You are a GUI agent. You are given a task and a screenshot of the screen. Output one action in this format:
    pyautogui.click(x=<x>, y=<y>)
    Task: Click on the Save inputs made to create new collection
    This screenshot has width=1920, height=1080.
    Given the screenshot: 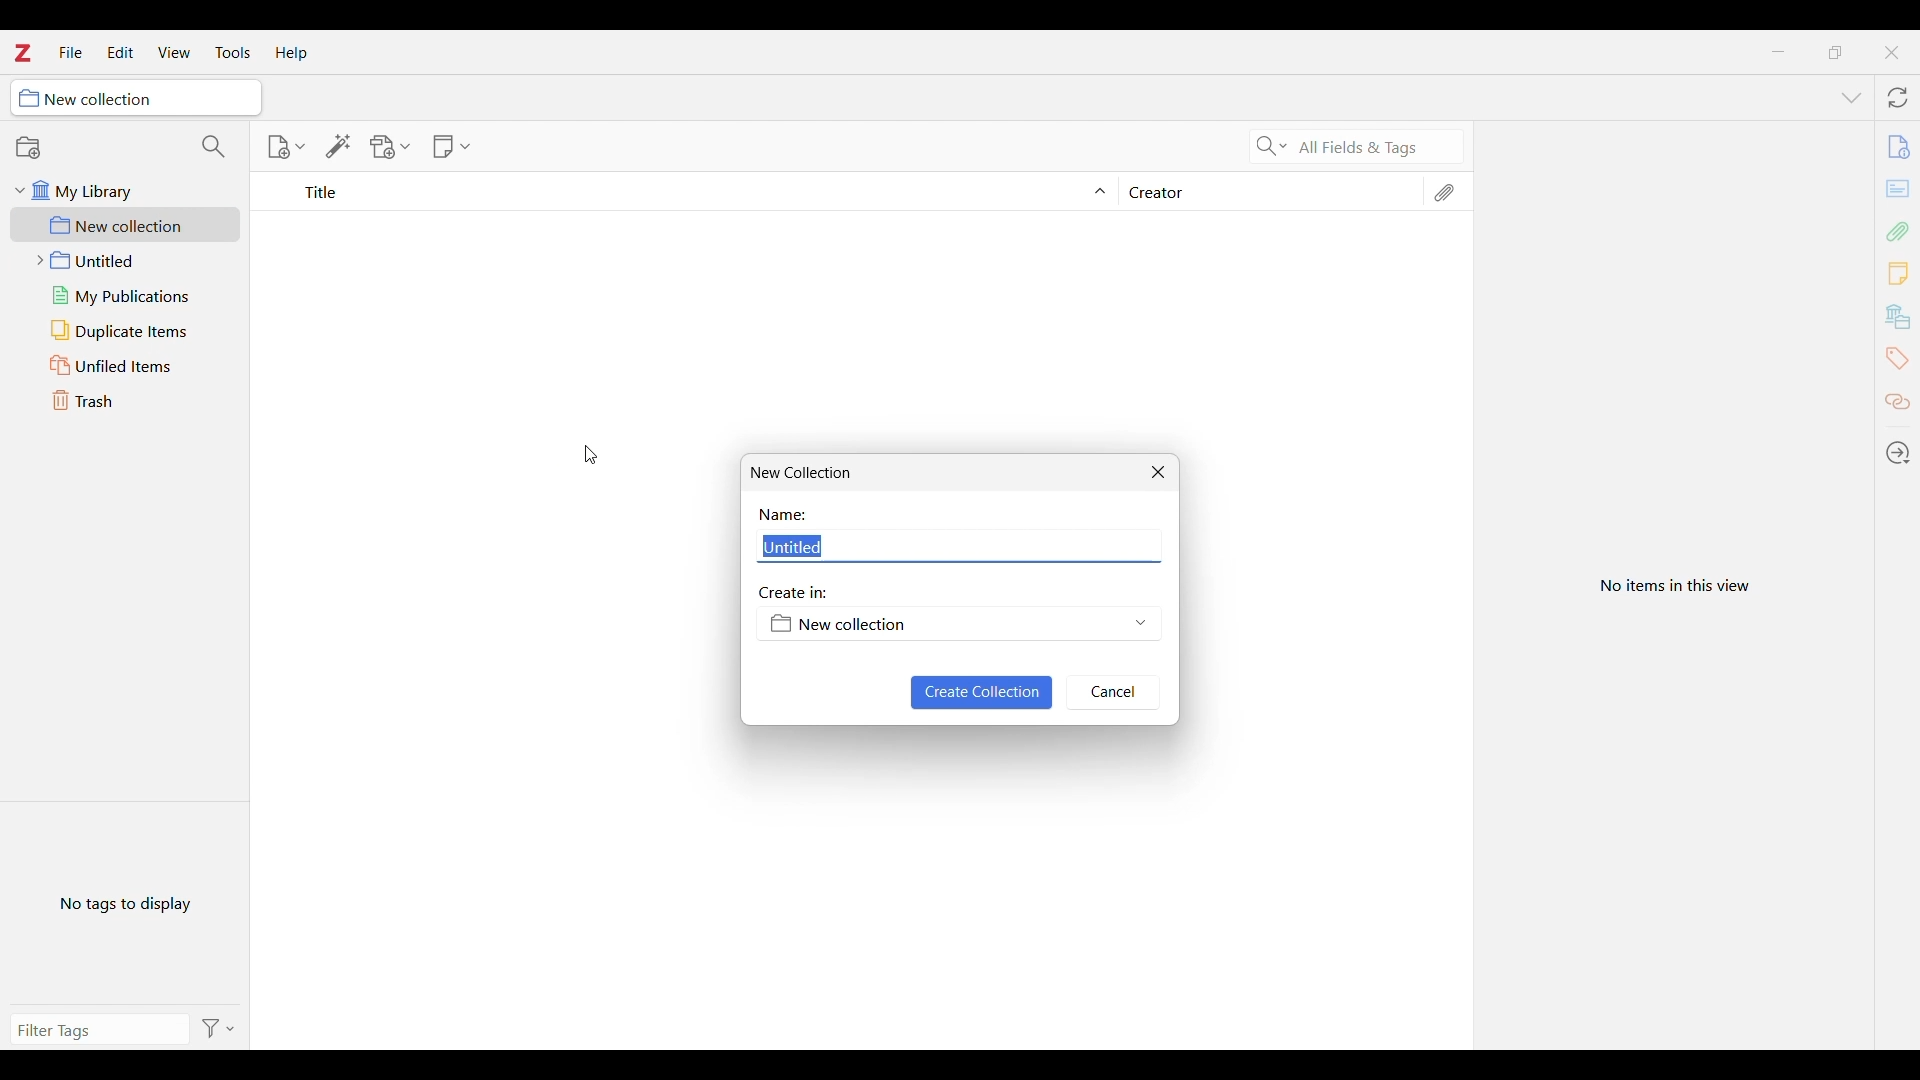 What is the action you would take?
    pyautogui.click(x=983, y=694)
    